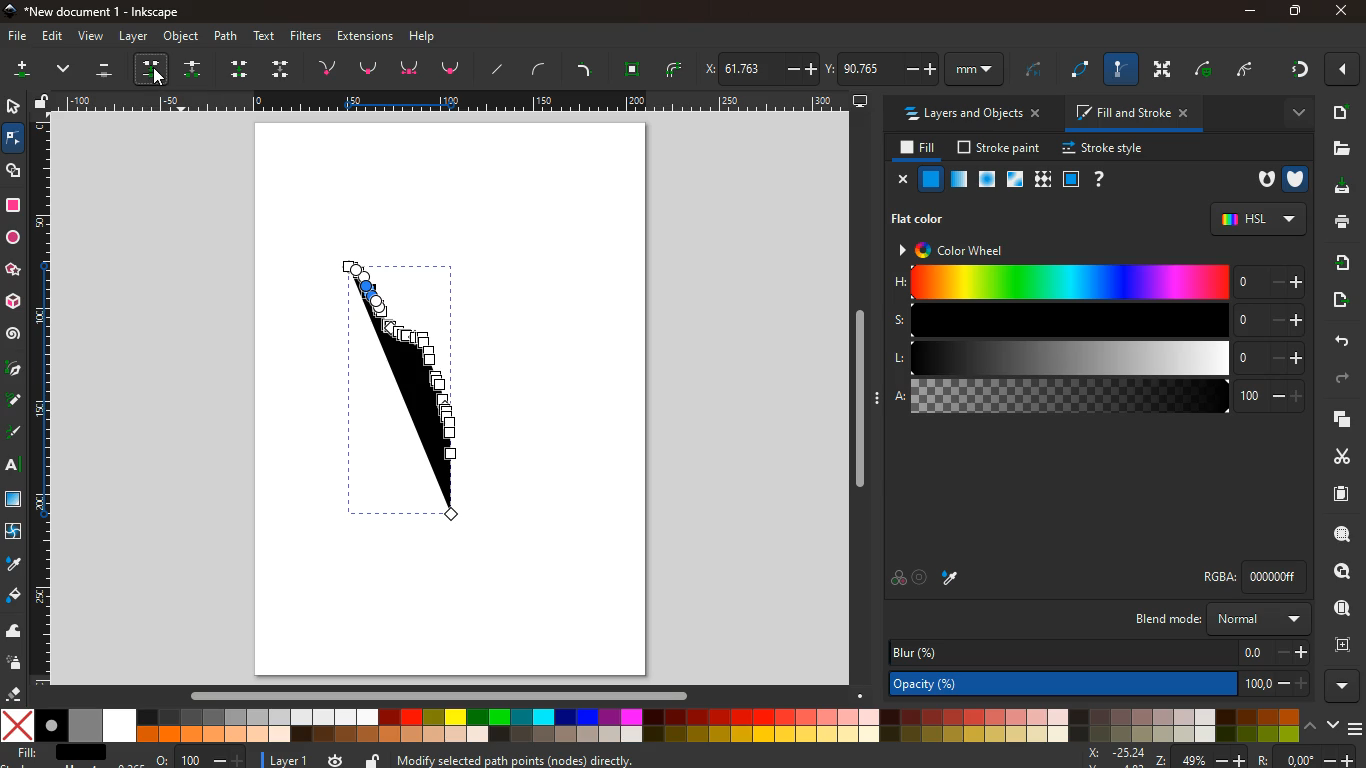 This screenshot has height=768, width=1366. What do you see at coordinates (1357, 726) in the screenshot?
I see `menu` at bounding box center [1357, 726].